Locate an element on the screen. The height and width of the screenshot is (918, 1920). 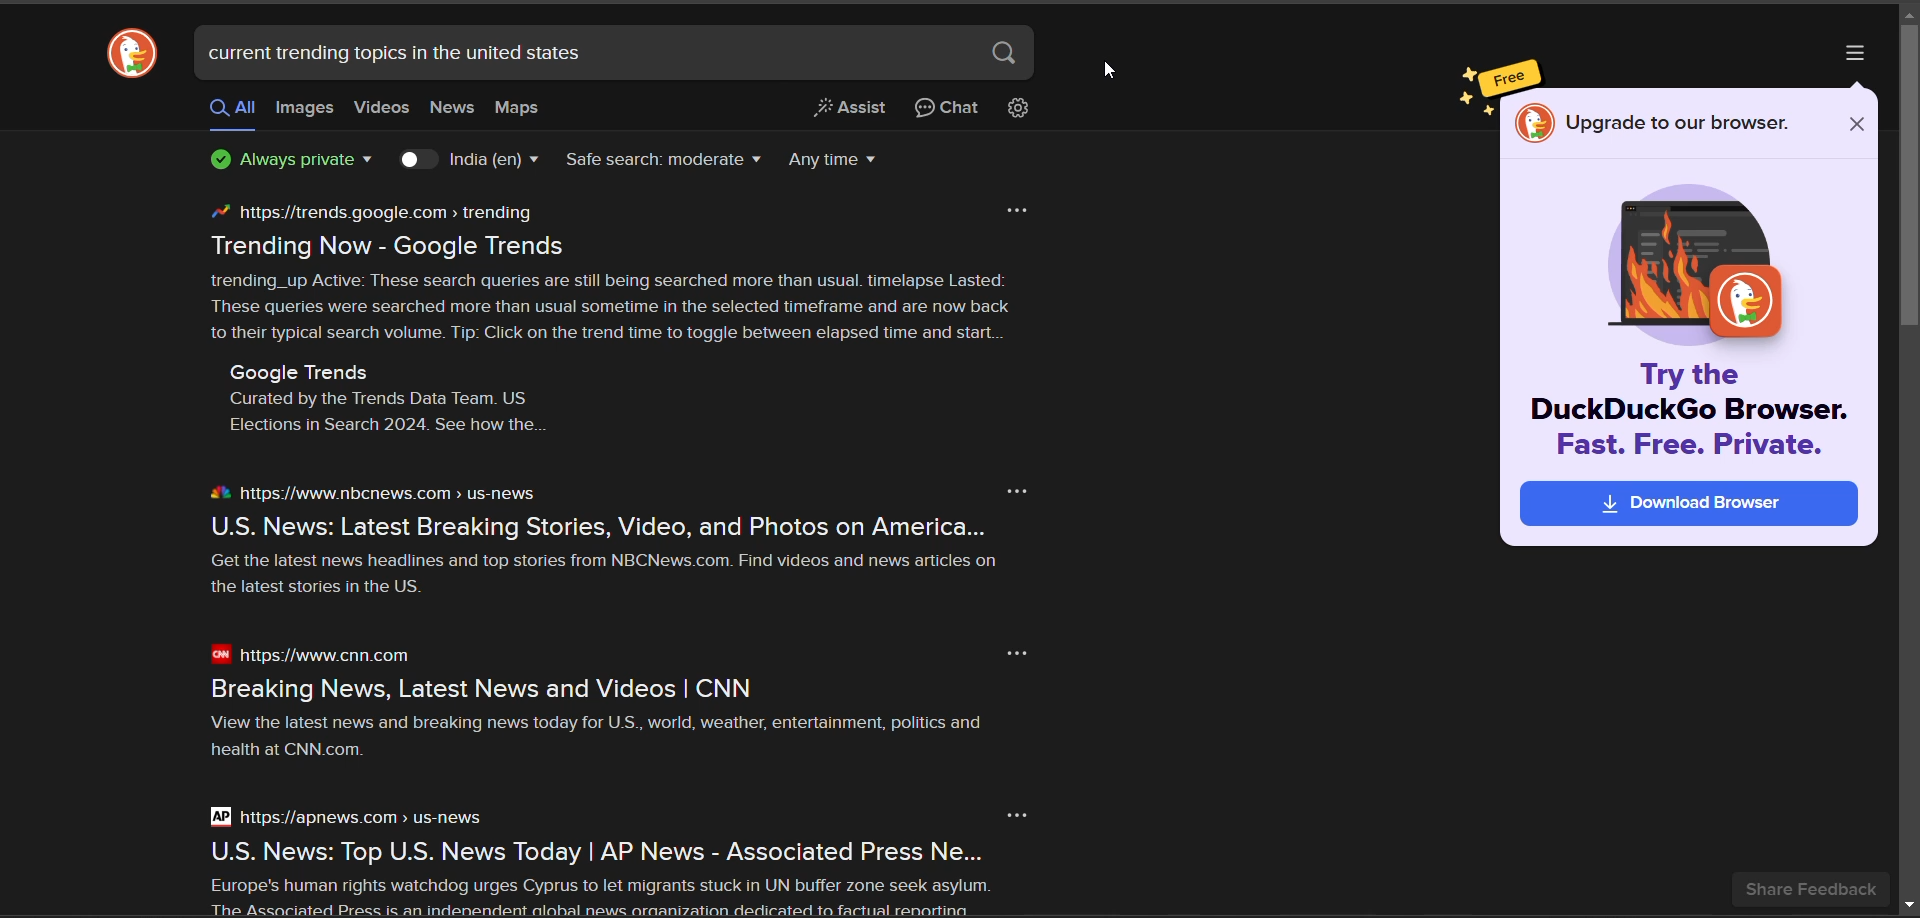
image is located at coordinates (1688, 261).